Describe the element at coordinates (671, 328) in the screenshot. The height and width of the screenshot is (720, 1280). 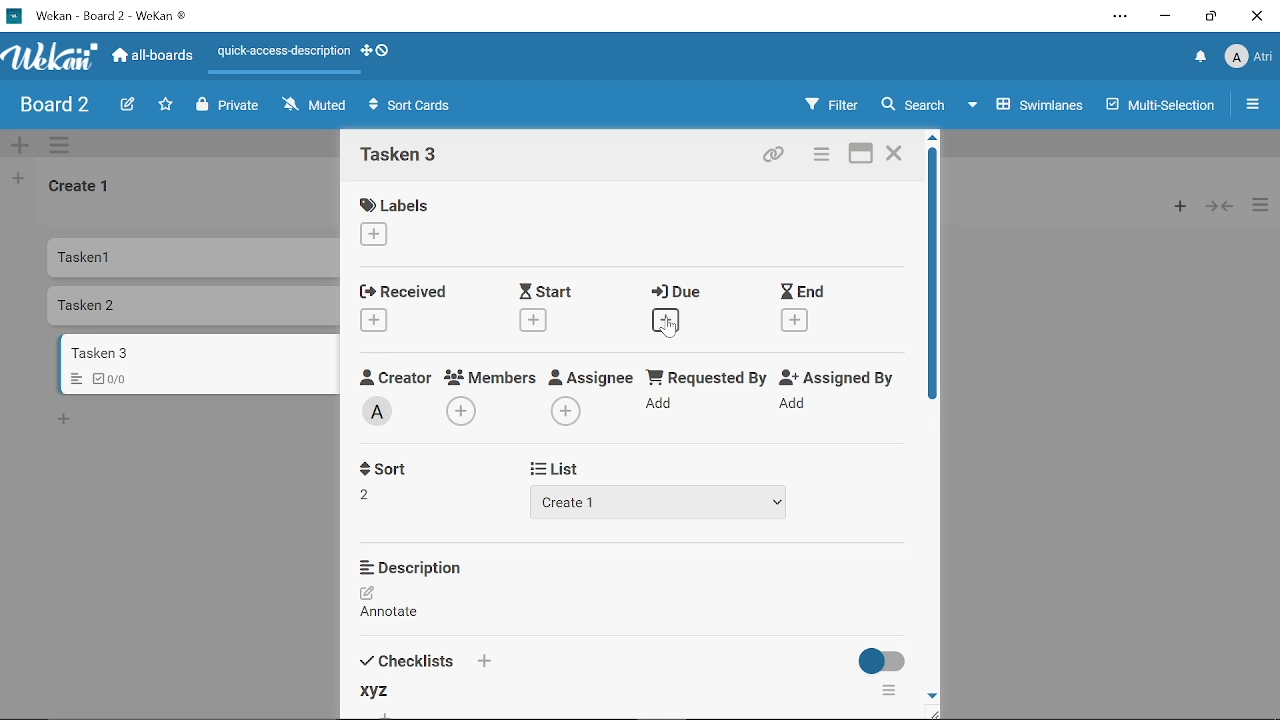
I see `Cursor` at that location.